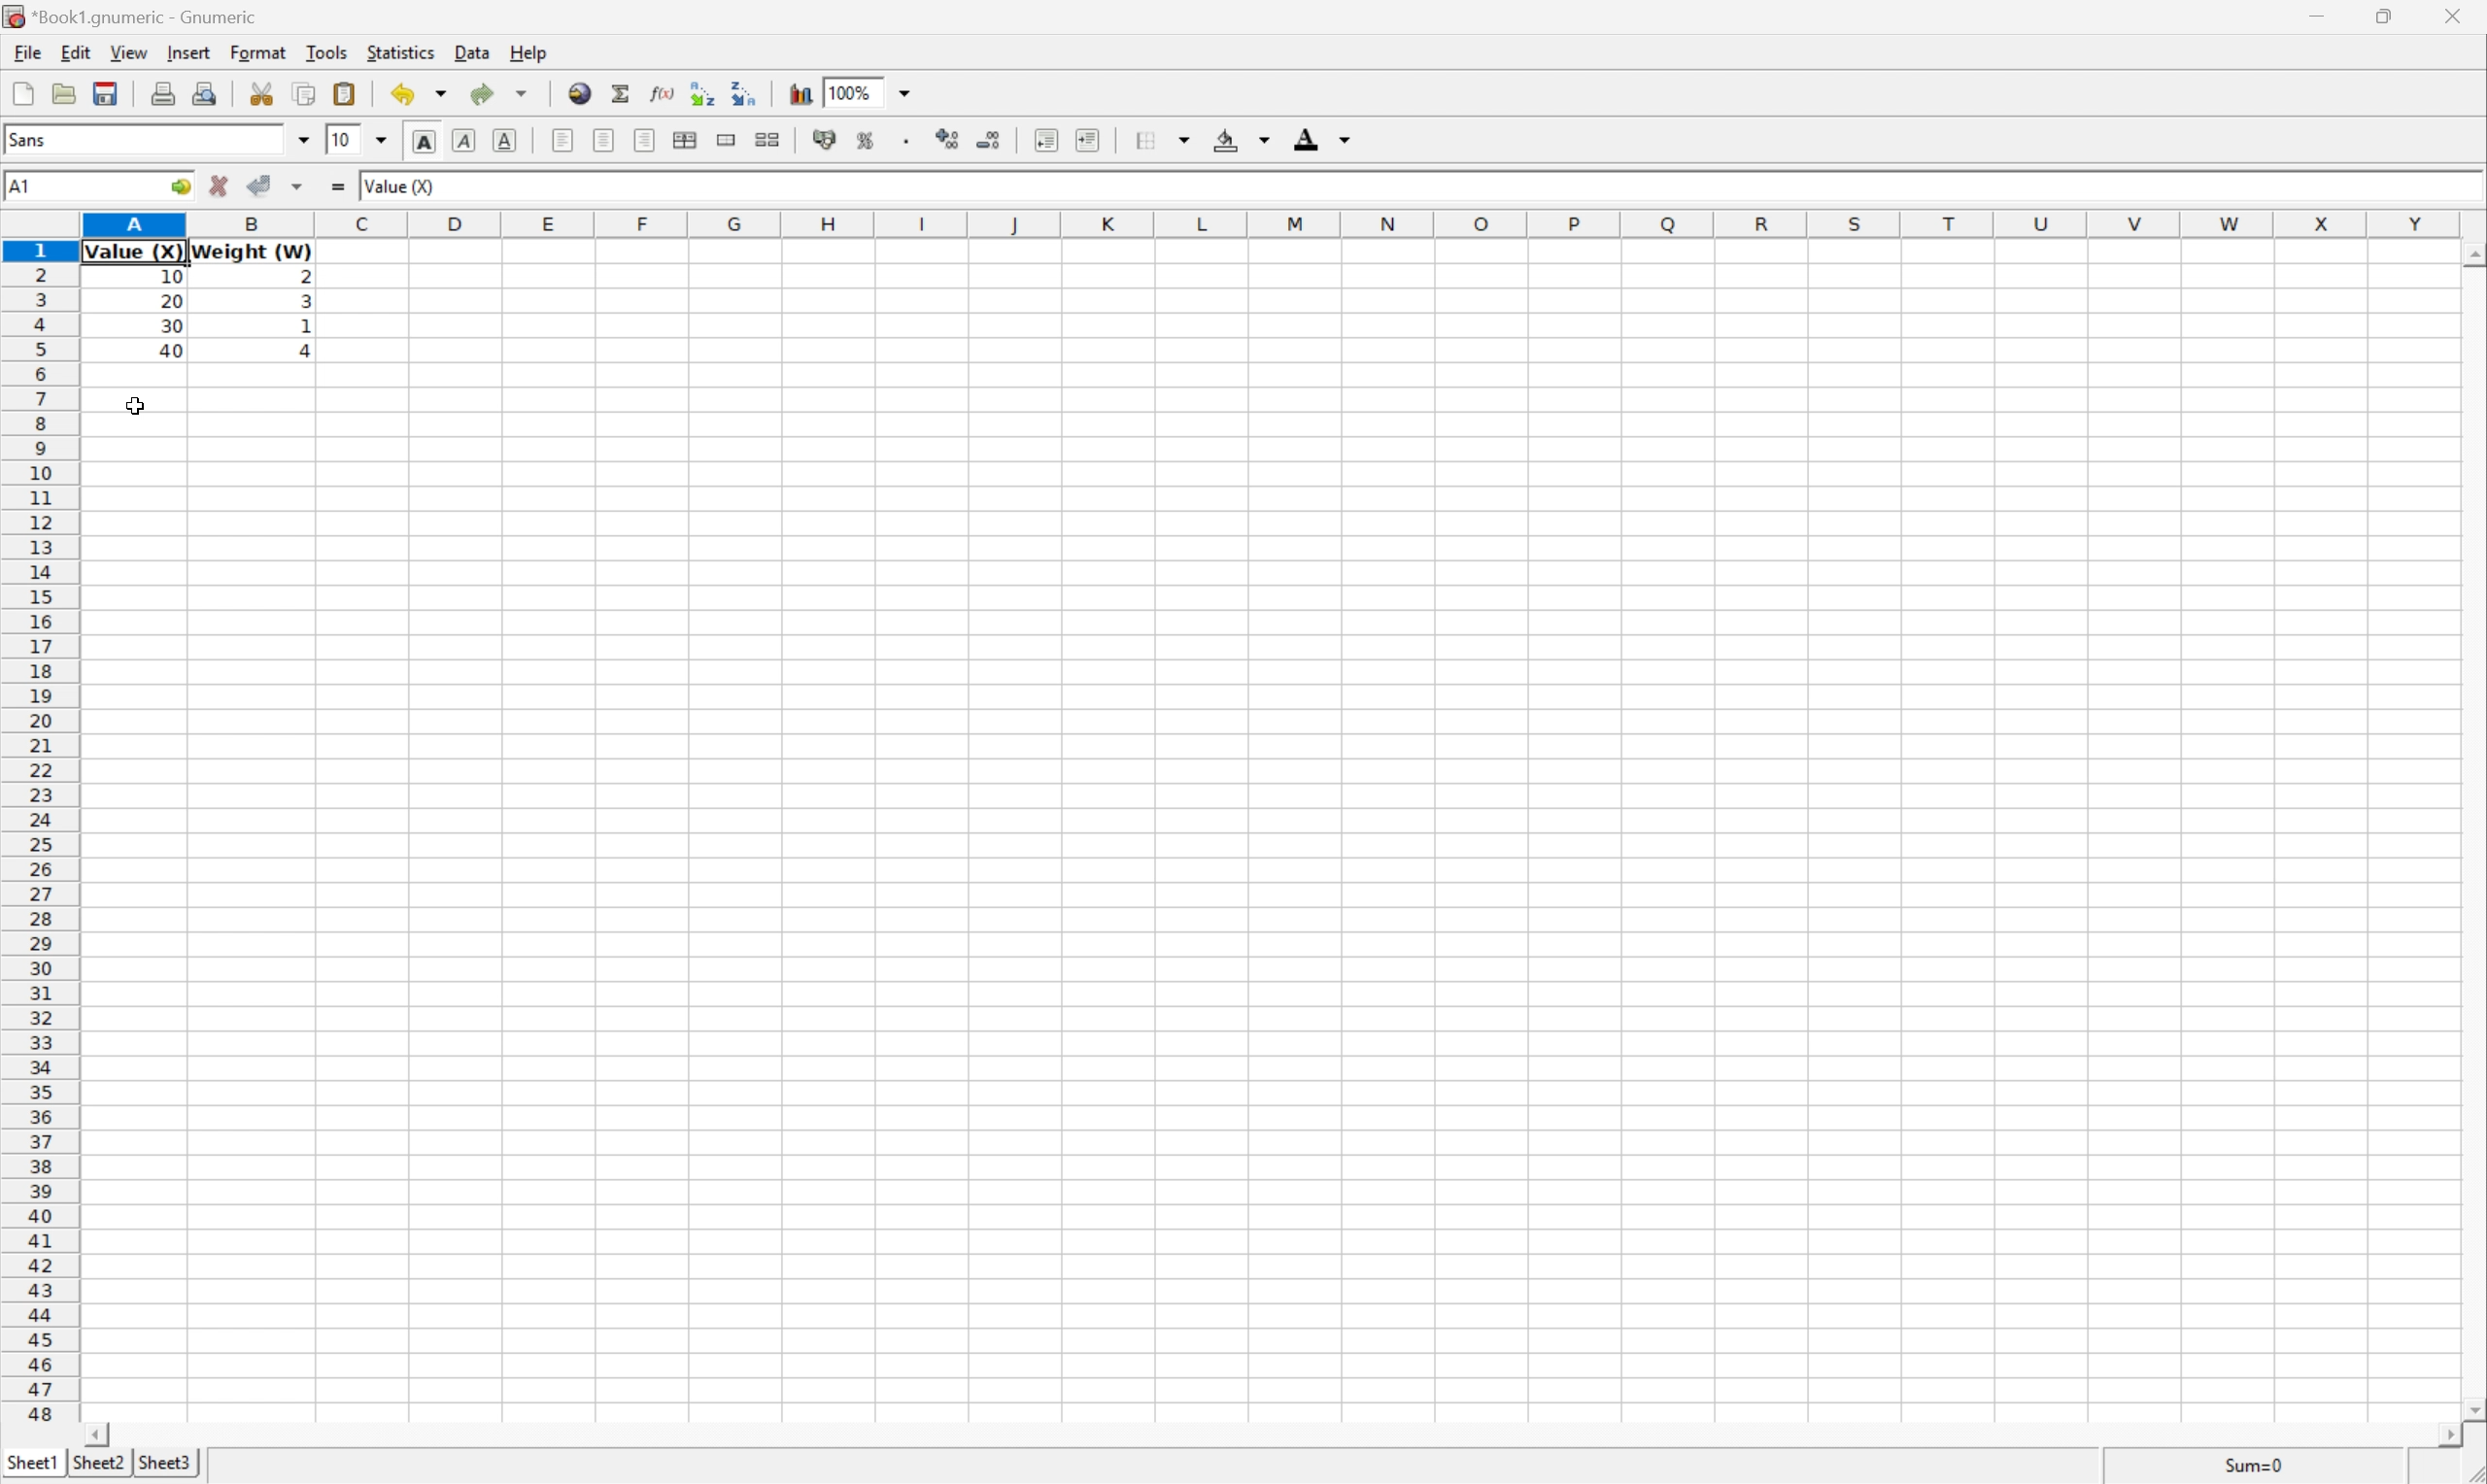 Image resolution: width=2487 pixels, height=1484 pixels. Describe the element at coordinates (135, 403) in the screenshot. I see `Cursor` at that location.